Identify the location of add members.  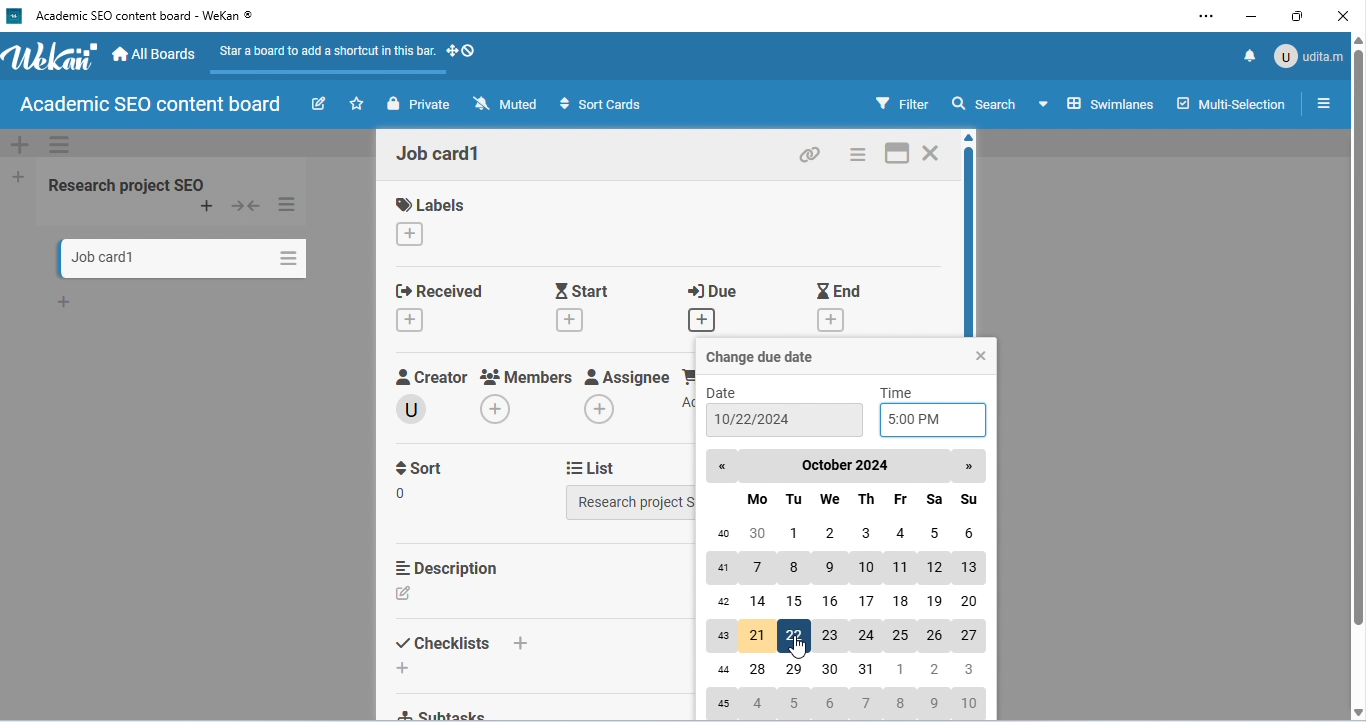
(502, 409).